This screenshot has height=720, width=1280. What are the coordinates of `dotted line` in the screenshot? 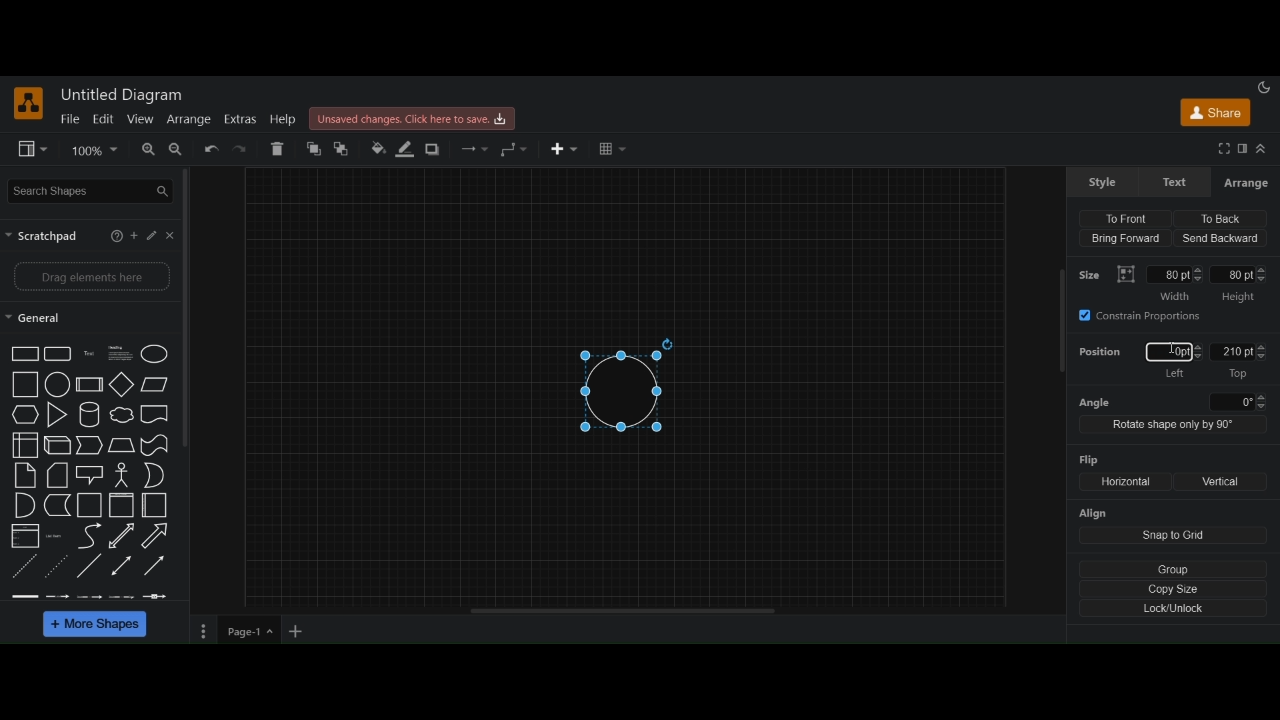 It's located at (25, 568).